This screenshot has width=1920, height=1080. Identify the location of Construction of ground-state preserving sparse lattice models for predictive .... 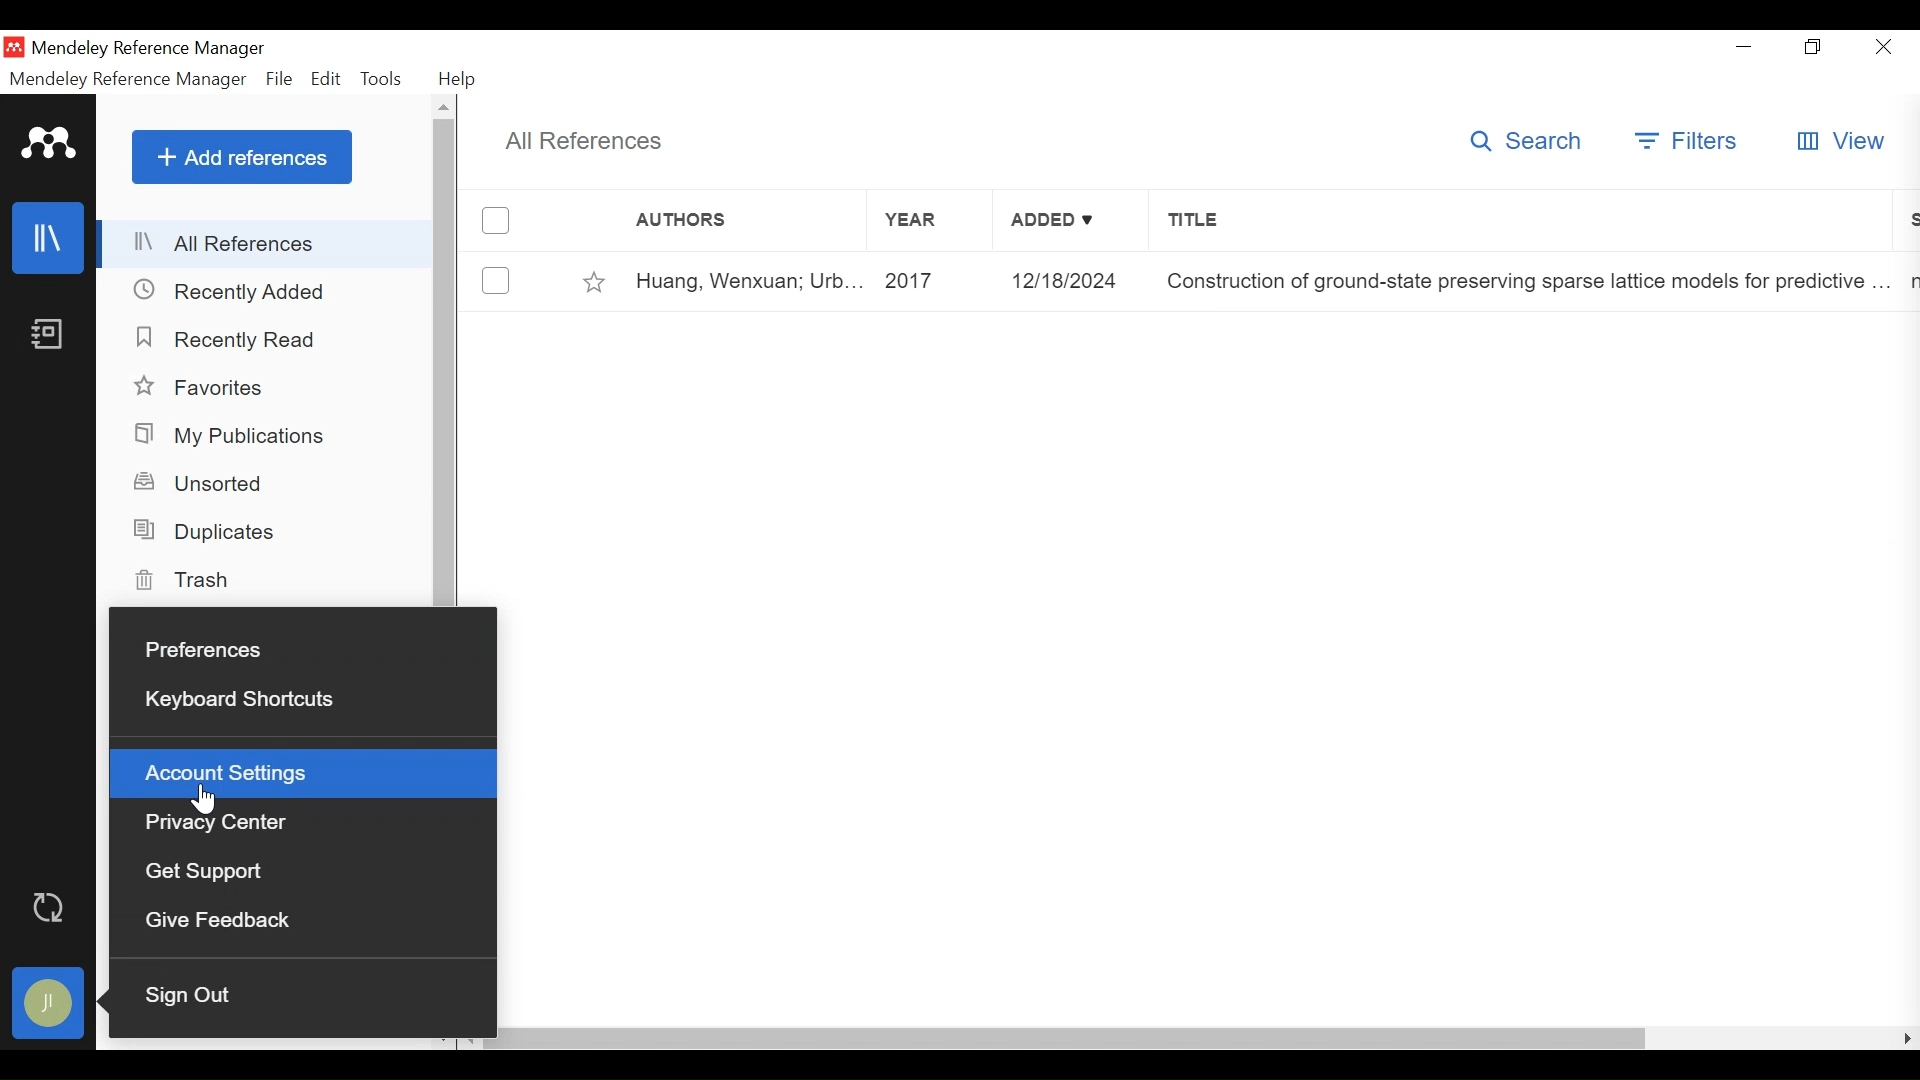
(1532, 279).